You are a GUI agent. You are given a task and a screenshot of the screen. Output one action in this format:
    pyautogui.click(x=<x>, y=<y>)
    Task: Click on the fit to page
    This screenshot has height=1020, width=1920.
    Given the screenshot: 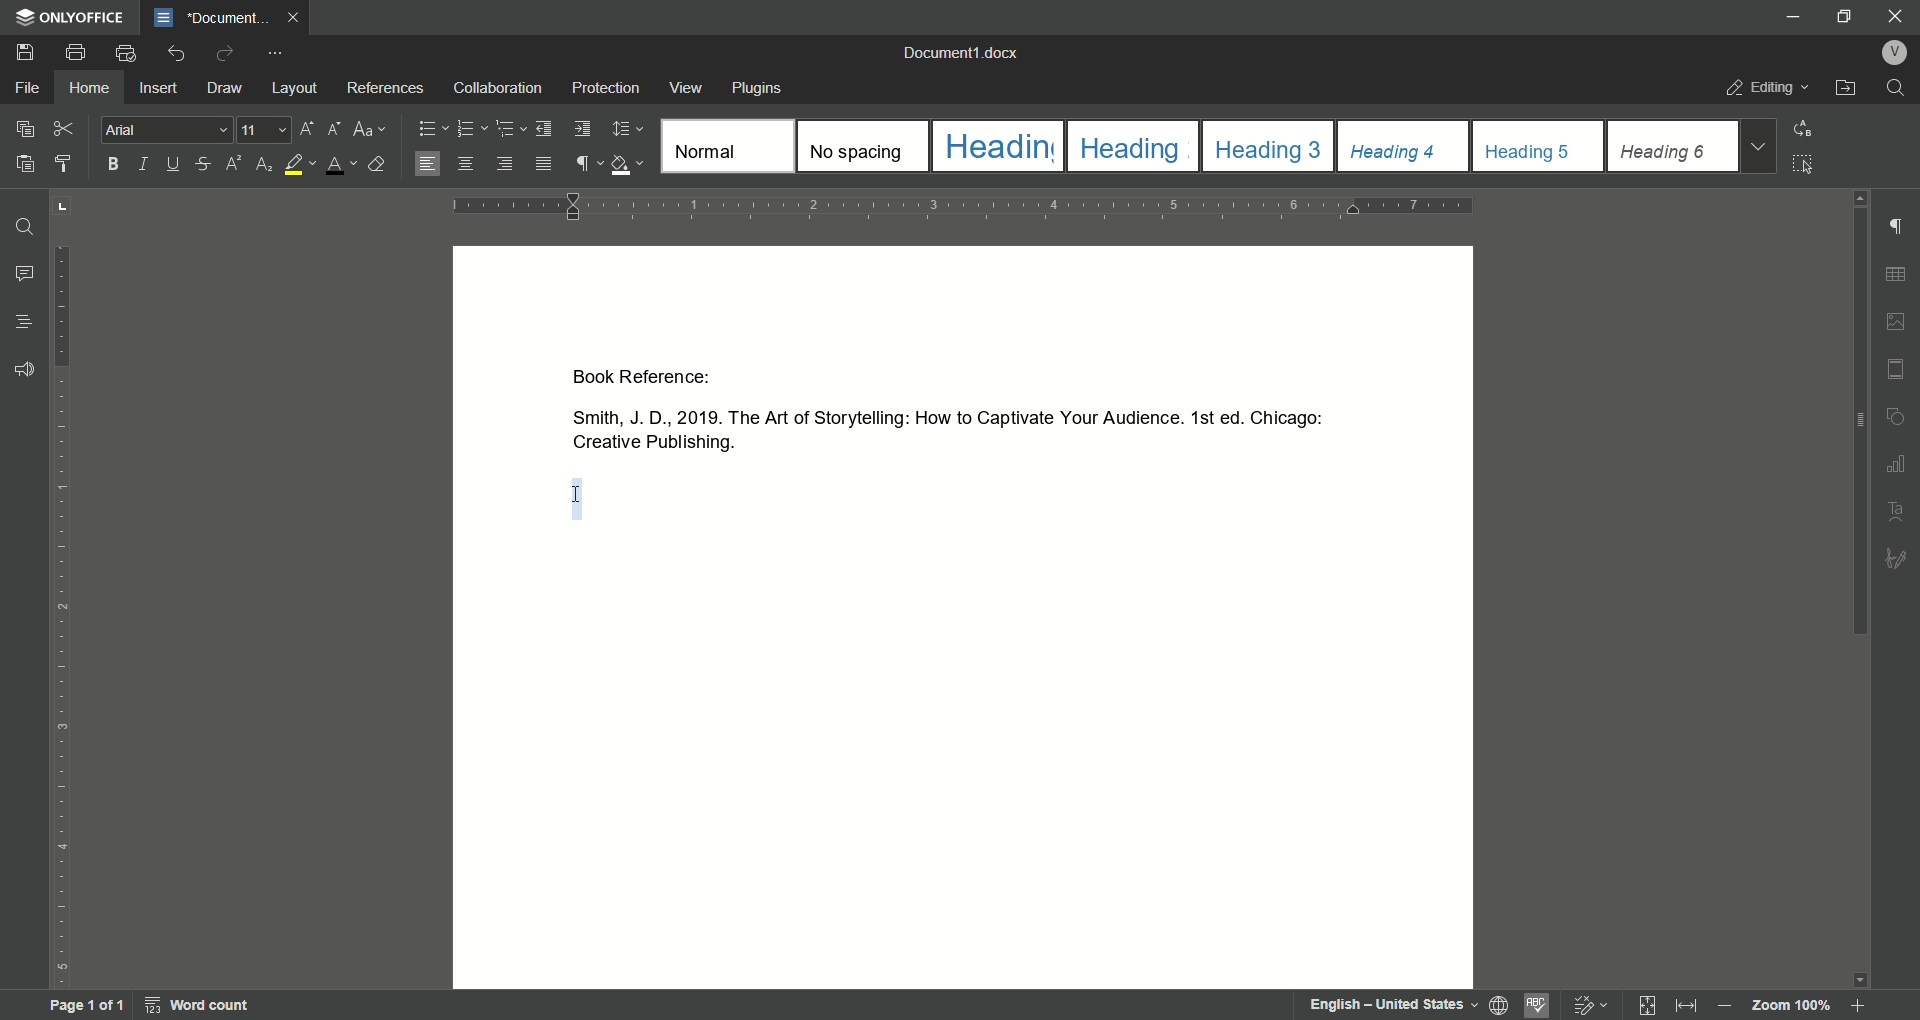 What is the action you would take?
    pyautogui.click(x=1641, y=1005)
    